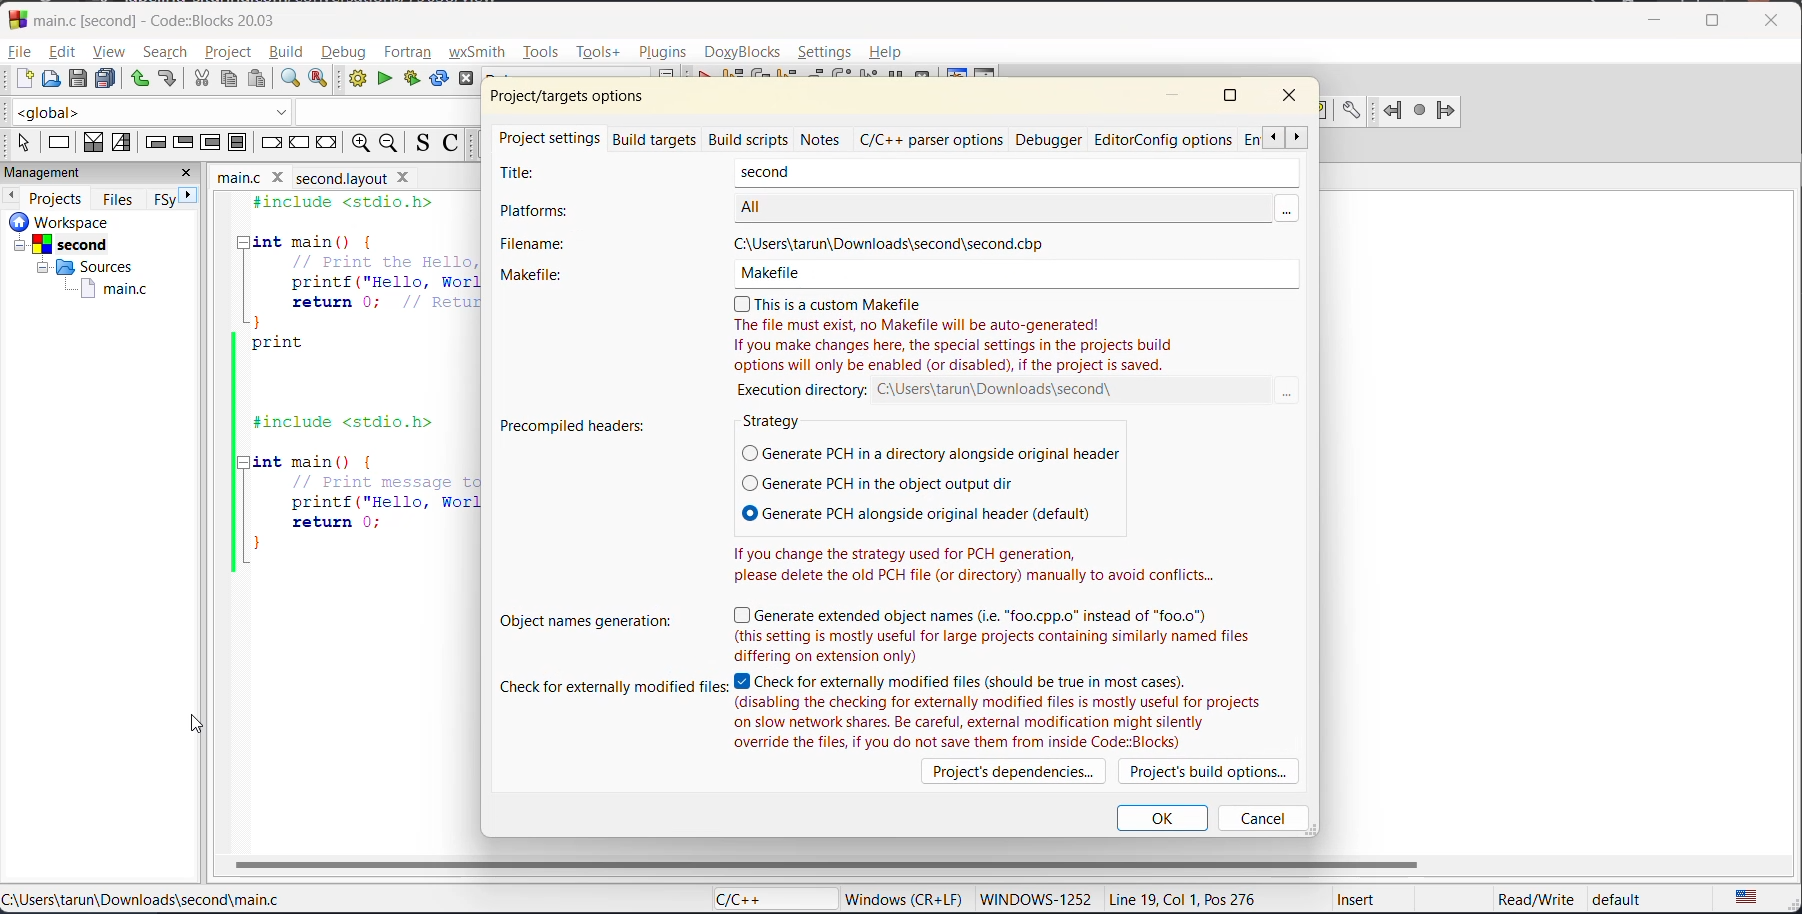 Image resolution: width=1802 pixels, height=914 pixels. Describe the element at coordinates (929, 470) in the screenshot. I see `strategy` at that location.